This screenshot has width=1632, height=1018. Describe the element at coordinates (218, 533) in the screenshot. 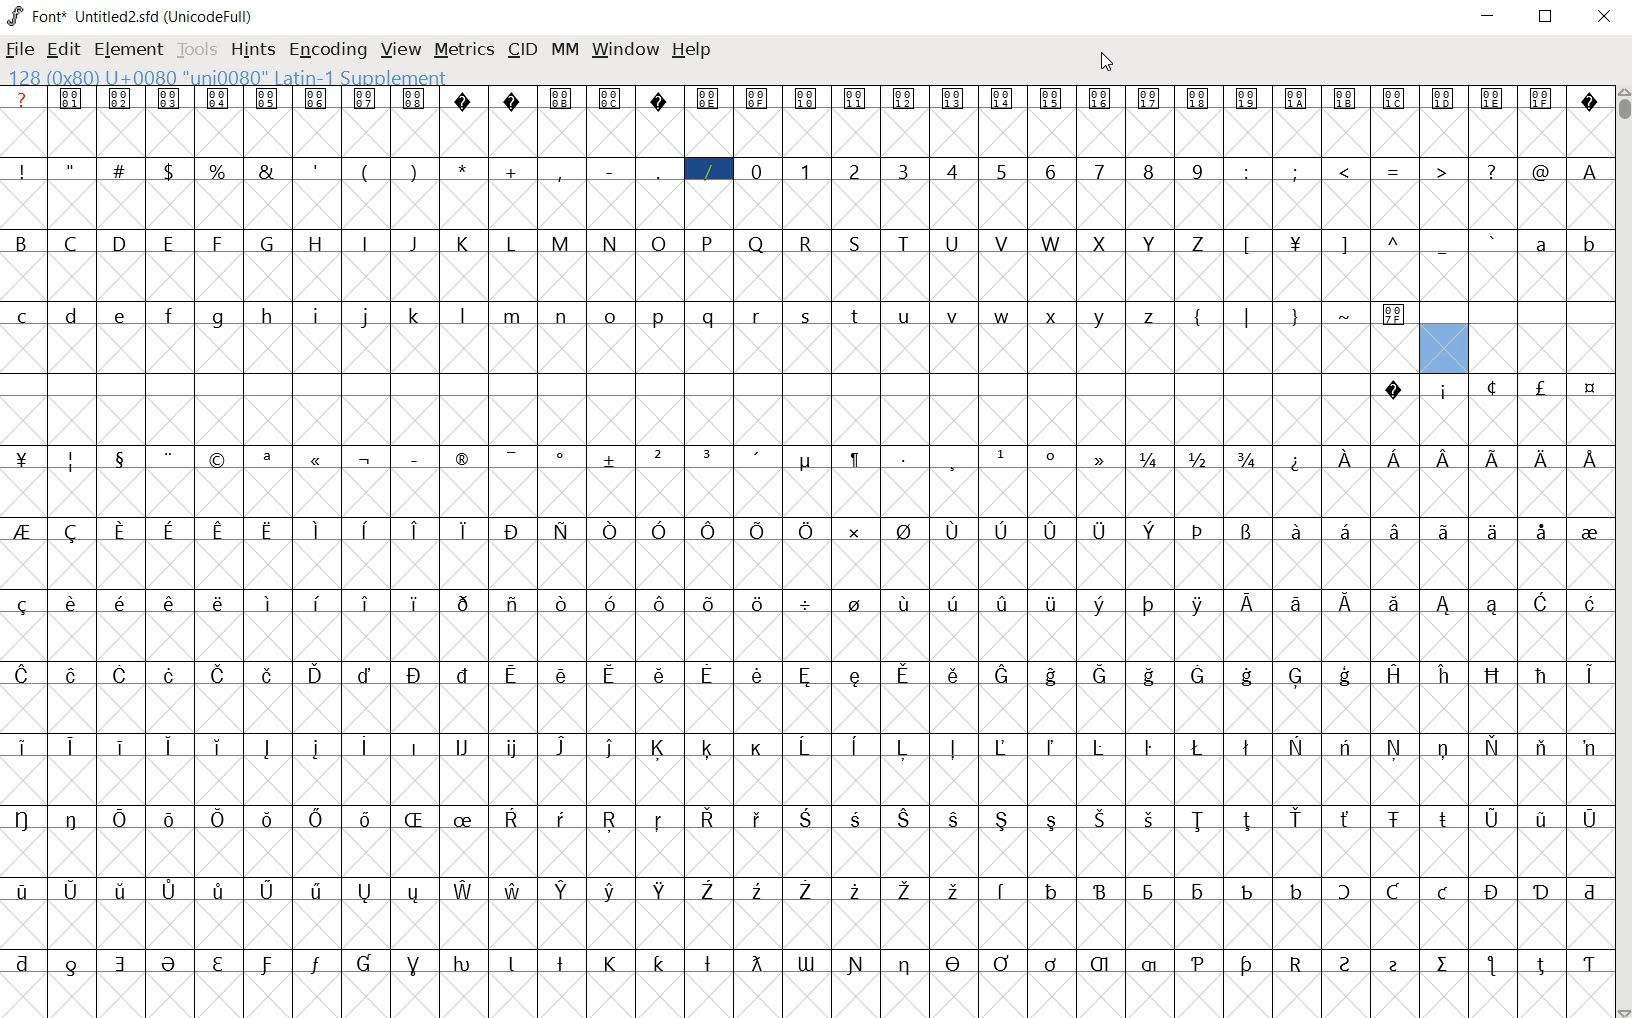

I see `glyph` at that location.